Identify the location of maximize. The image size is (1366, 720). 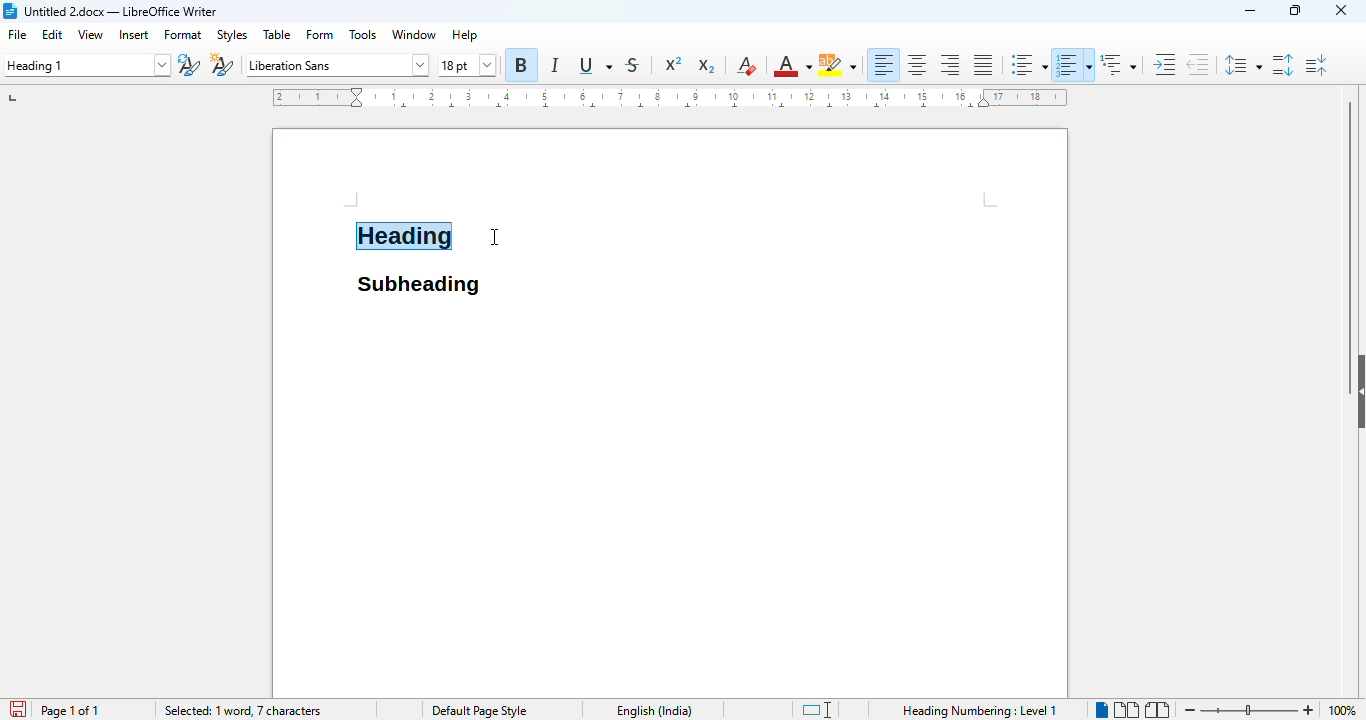
(1295, 10).